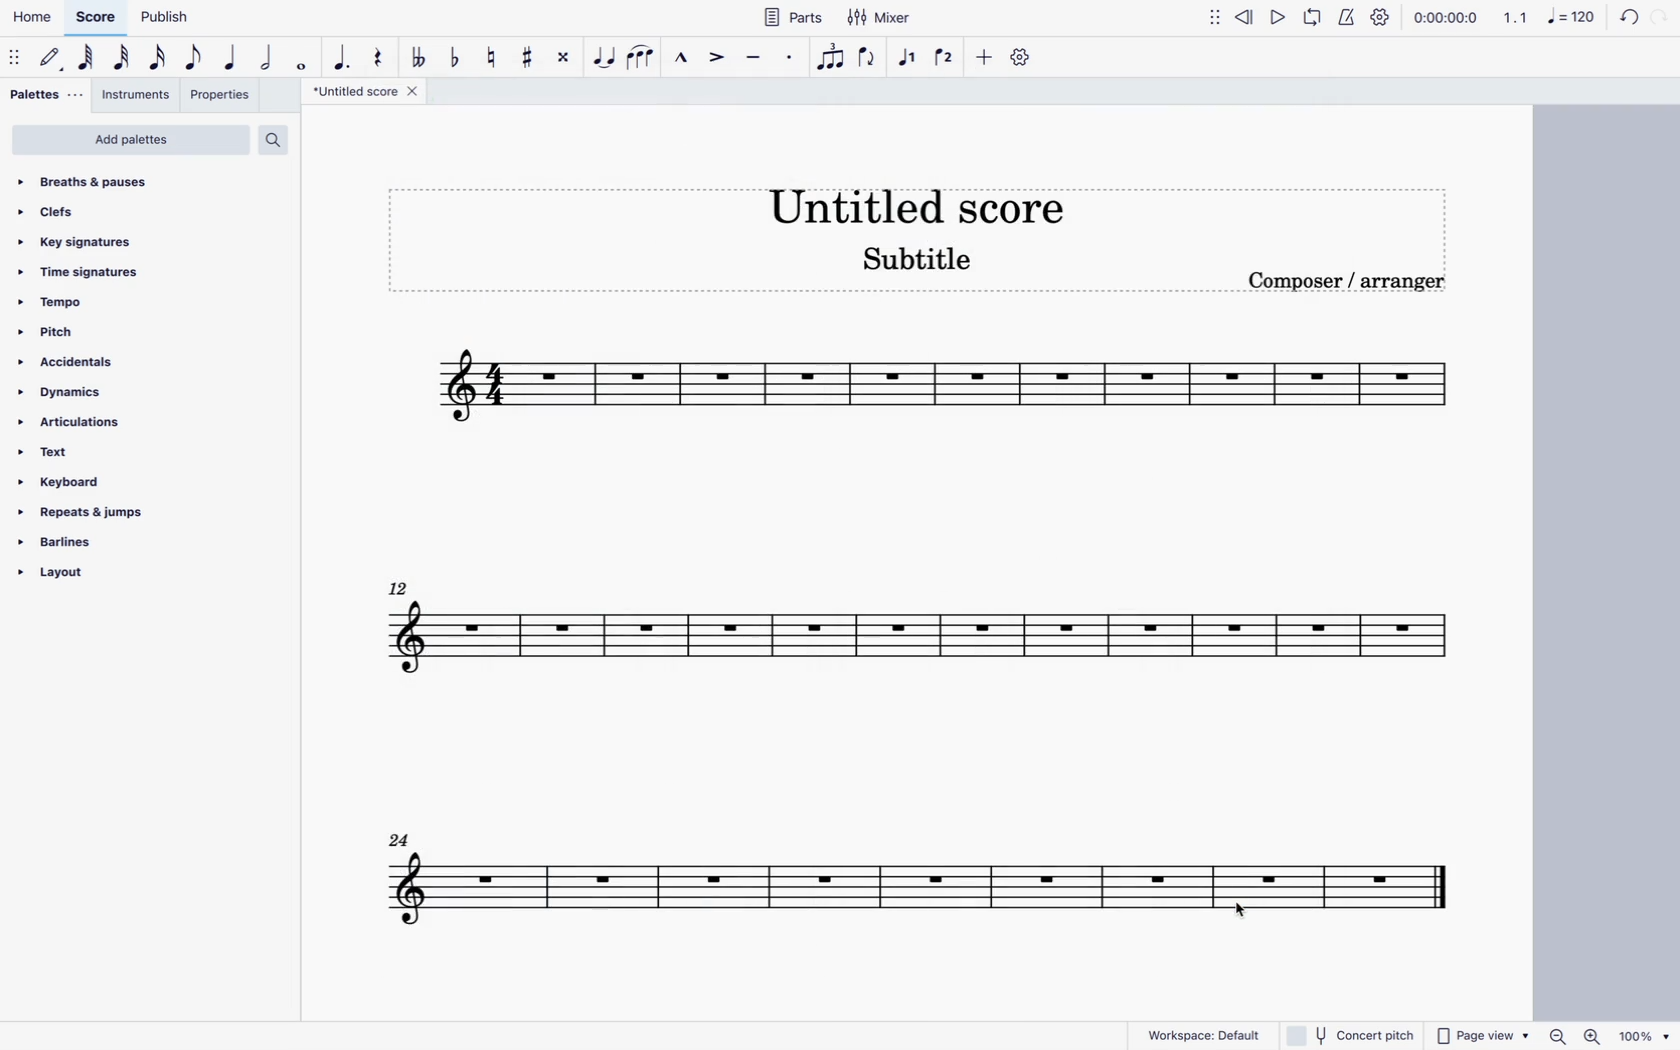 The width and height of the screenshot is (1680, 1050). Describe the element at coordinates (37, 13) in the screenshot. I see `Home` at that location.